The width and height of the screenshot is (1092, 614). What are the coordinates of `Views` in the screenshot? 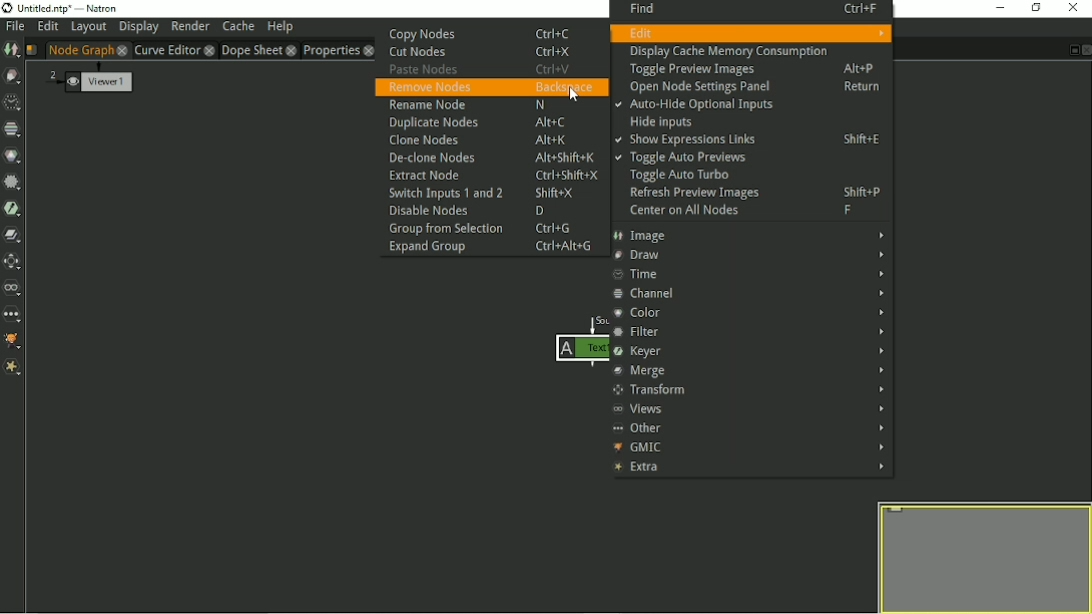 It's located at (750, 409).